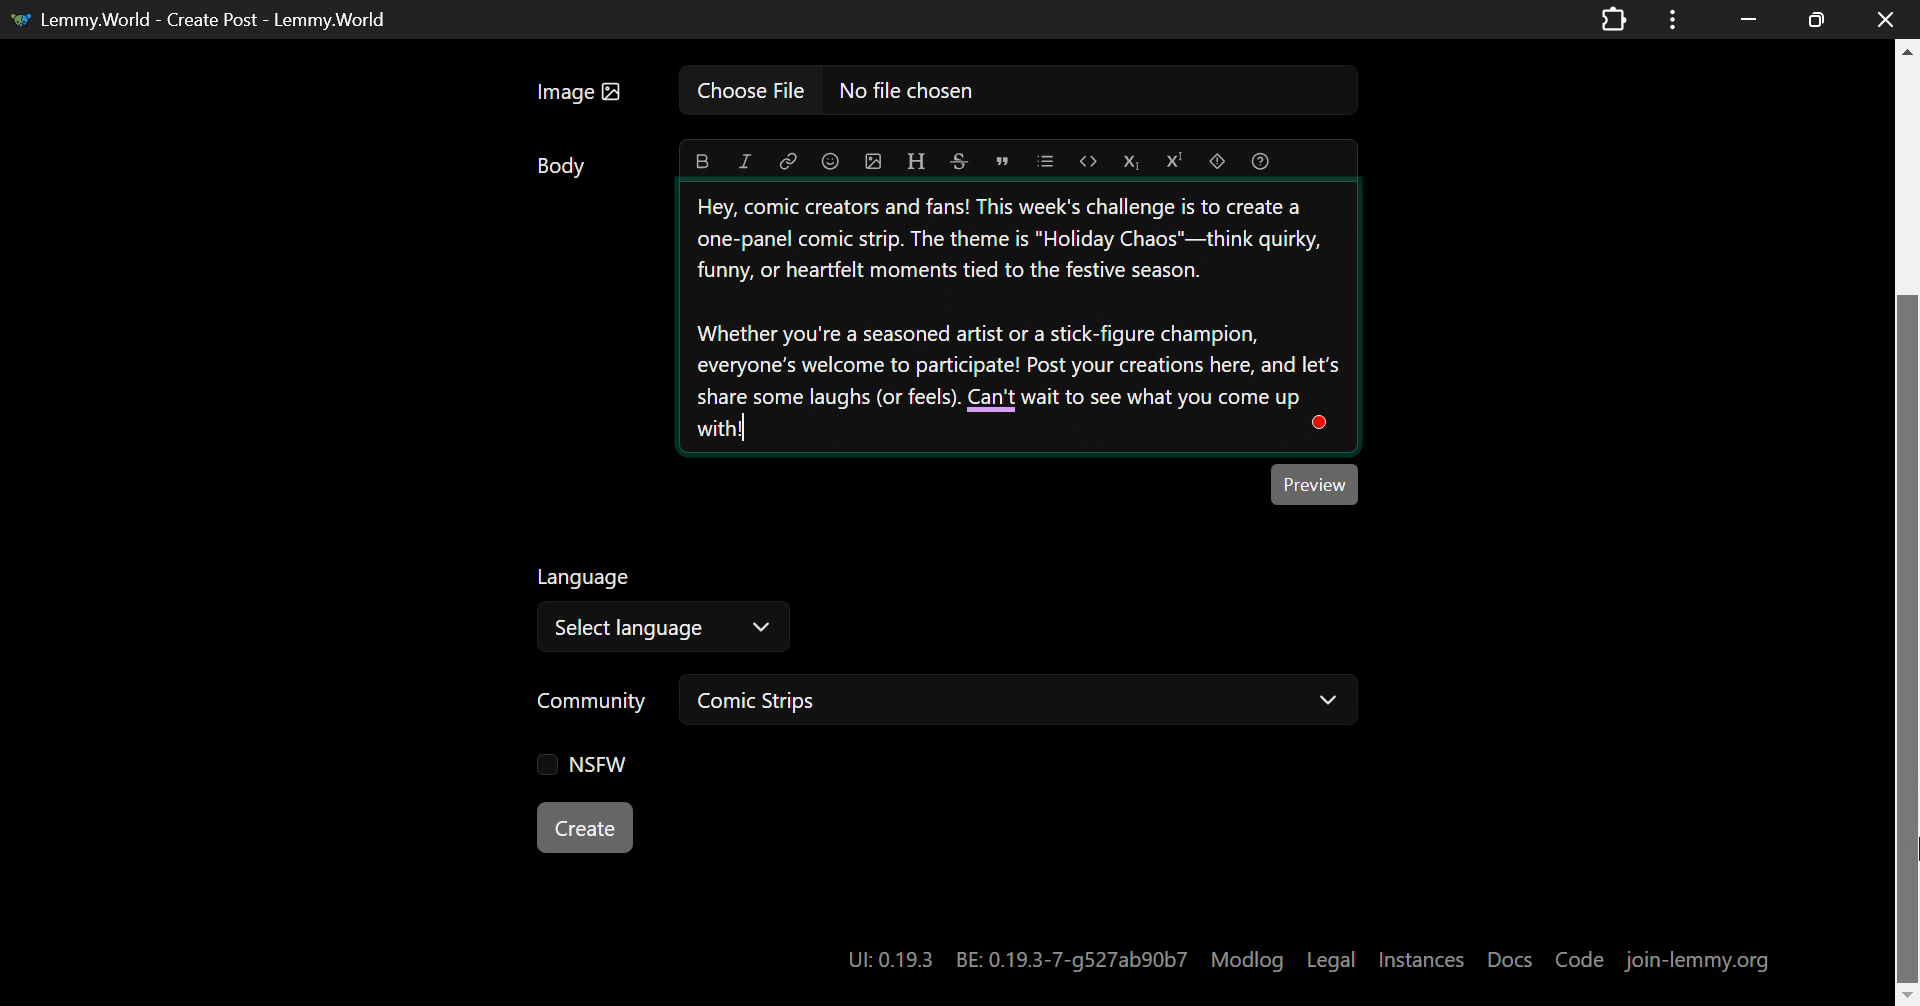  I want to click on spoiler, so click(1222, 161).